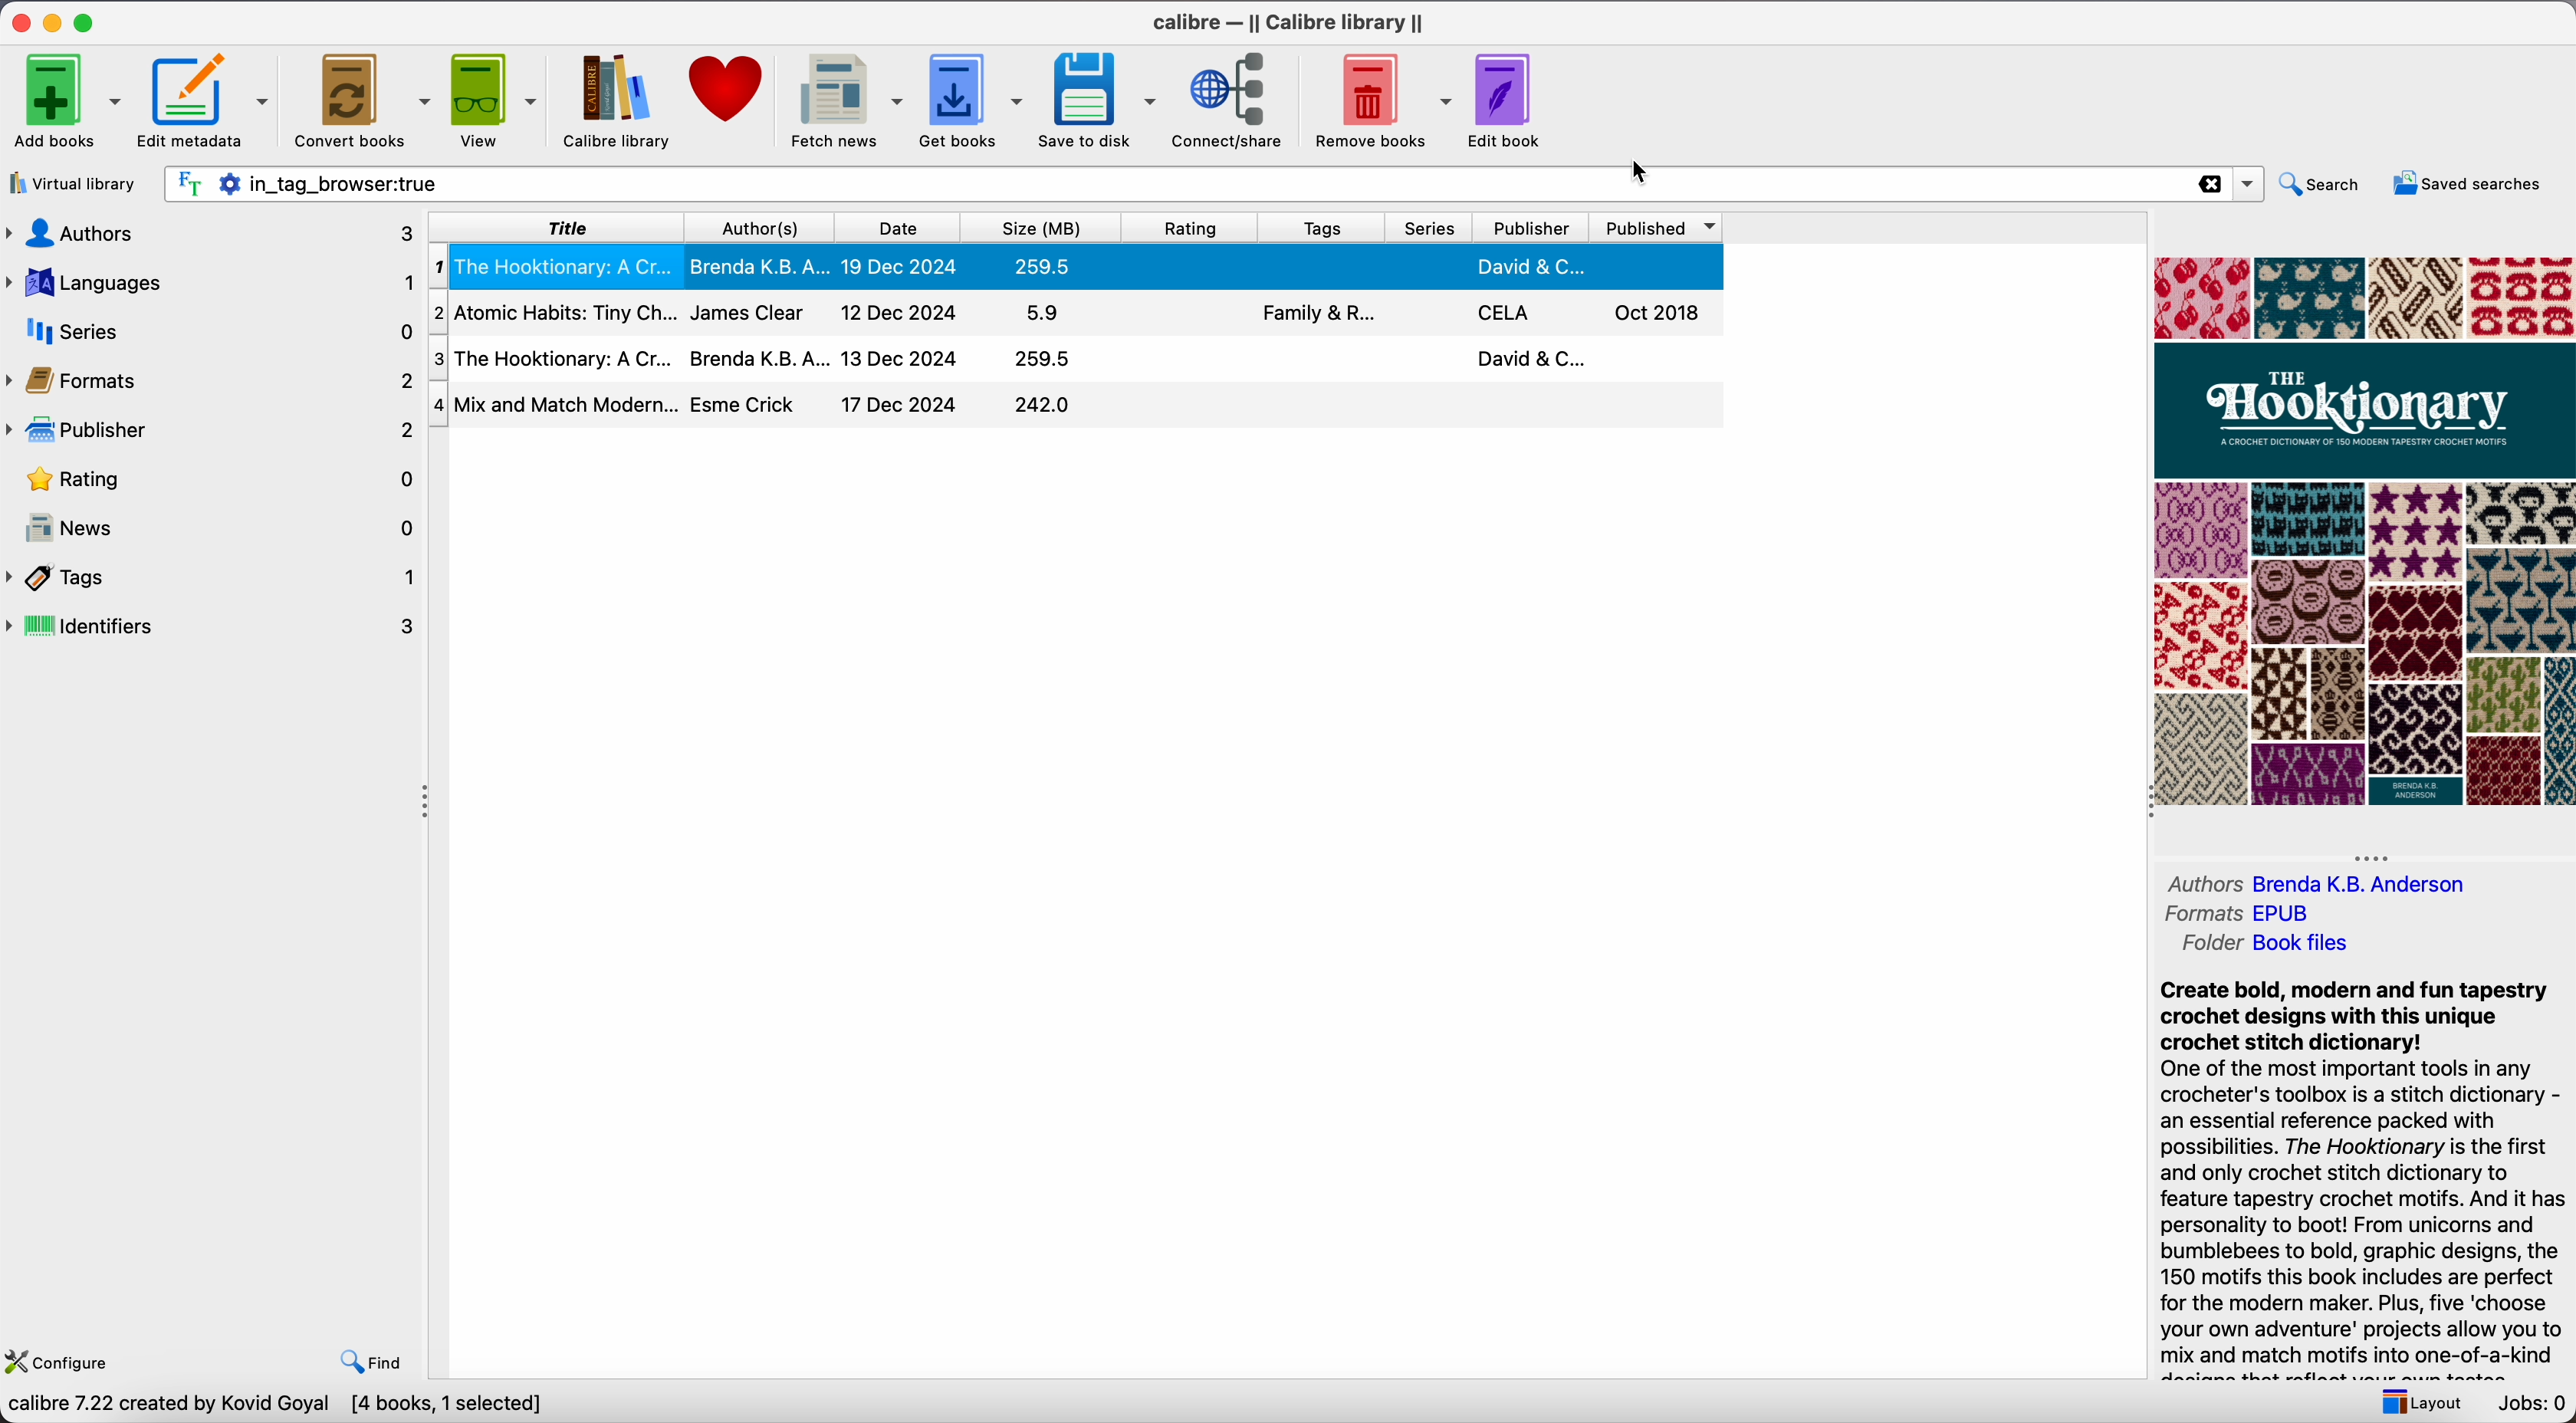 The height and width of the screenshot is (1423, 2576). Describe the element at coordinates (1164, 183) in the screenshot. I see `search bar` at that location.